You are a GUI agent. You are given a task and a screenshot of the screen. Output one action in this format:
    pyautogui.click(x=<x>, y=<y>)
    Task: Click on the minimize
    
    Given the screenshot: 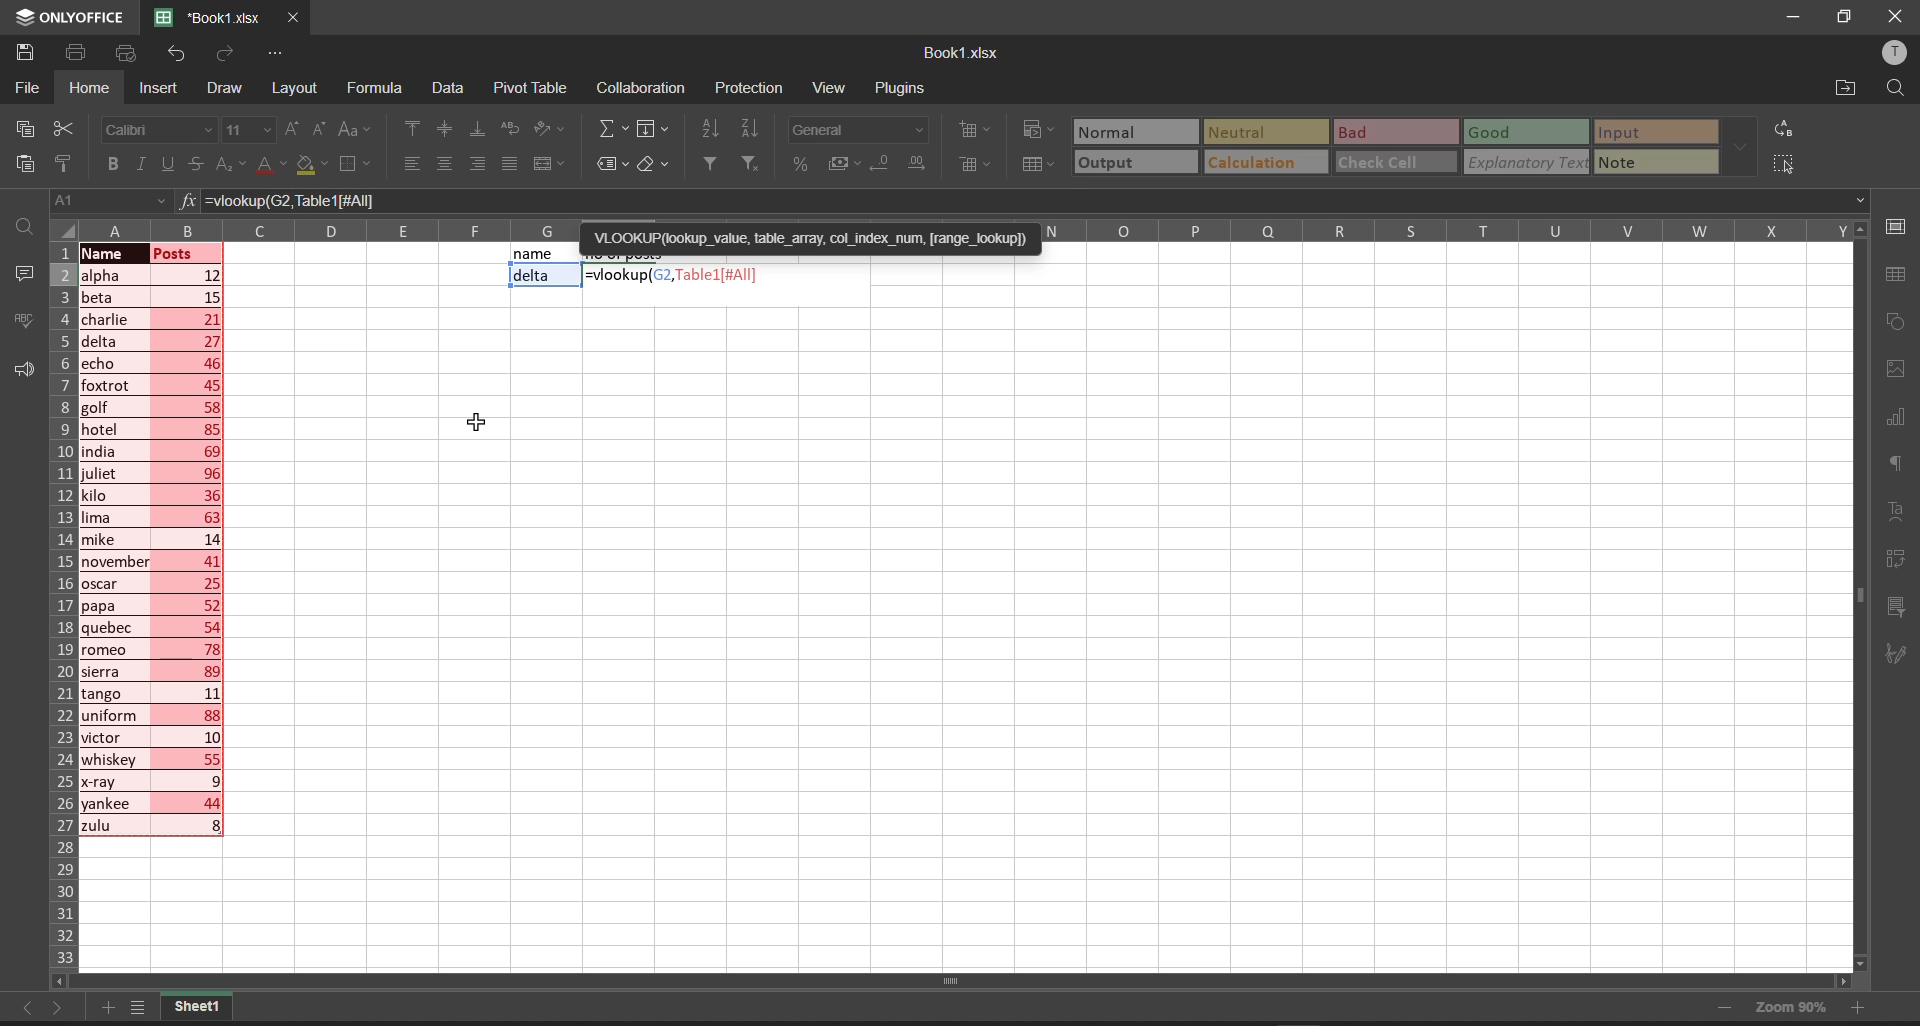 What is the action you would take?
    pyautogui.click(x=1799, y=18)
    